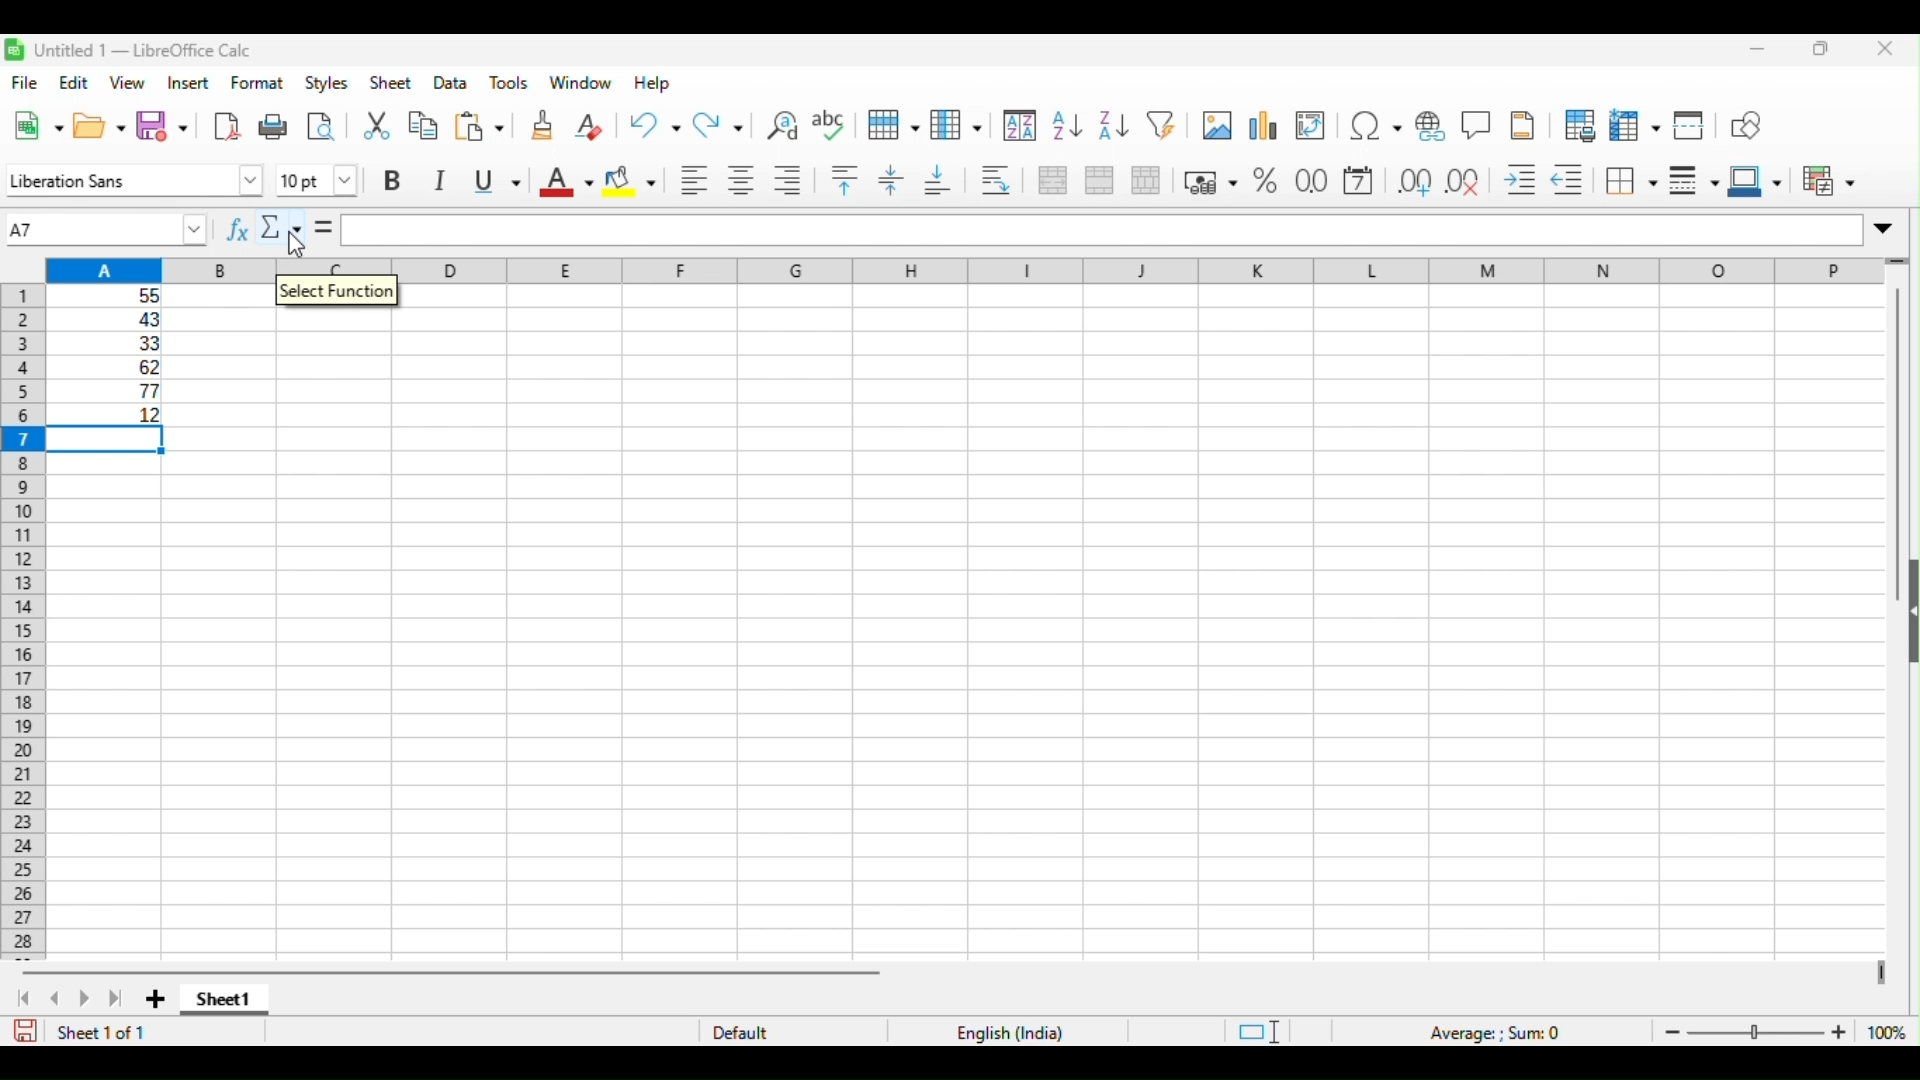  What do you see at coordinates (107, 353) in the screenshot?
I see `range of cells` at bounding box center [107, 353].